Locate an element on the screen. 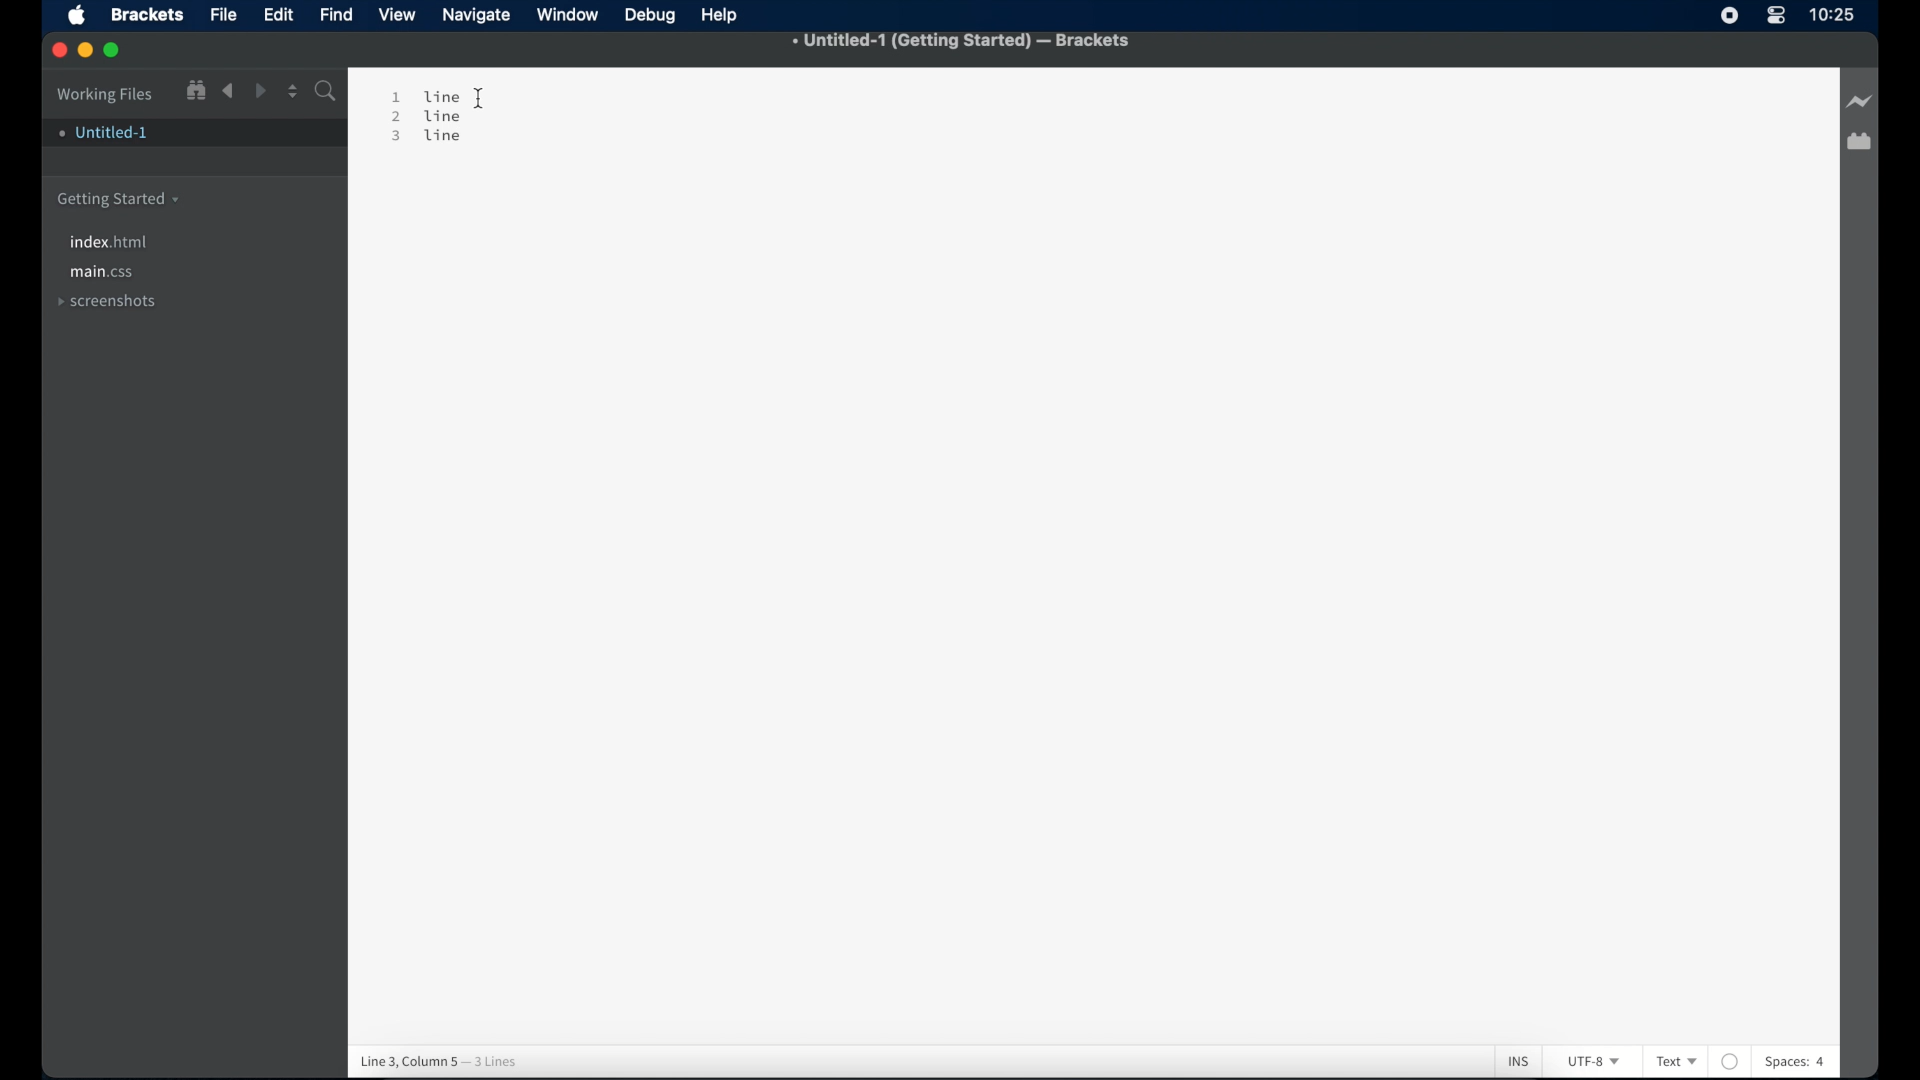 The width and height of the screenshot is (1920, 1080). extension manager is located at coordinates (1859, 142).